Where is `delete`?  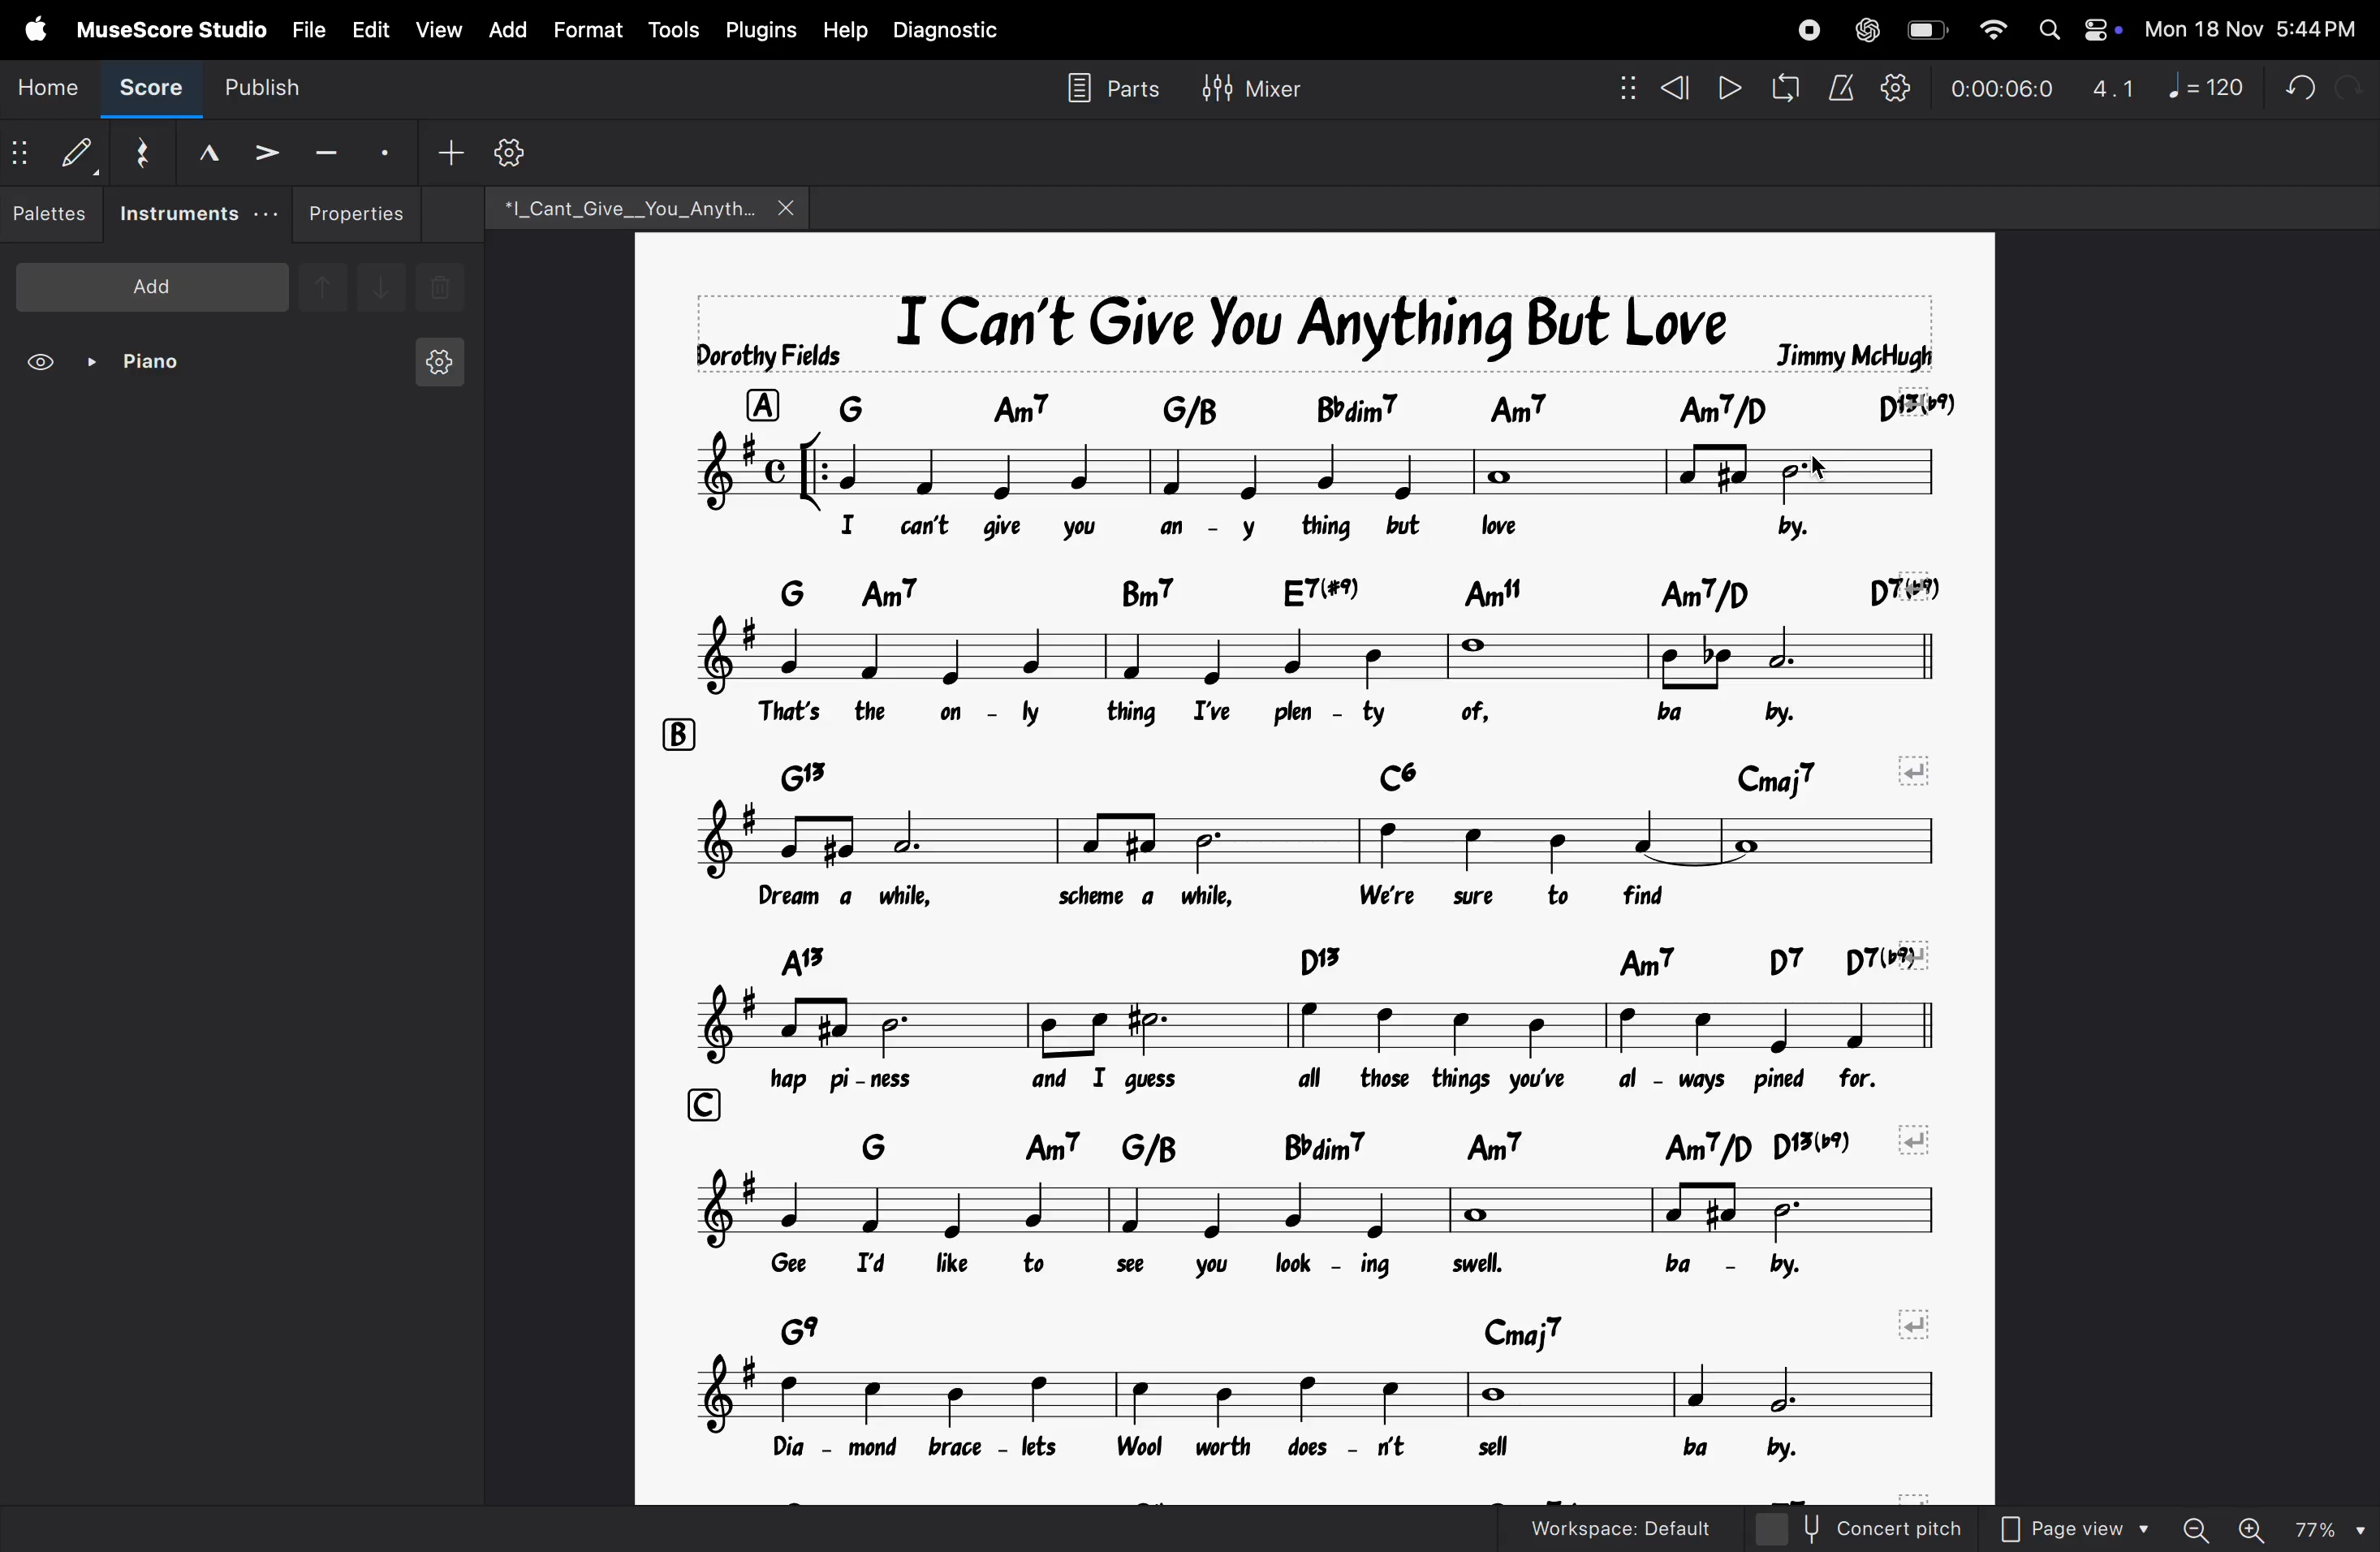 delete is located at coordinates (439, 289).